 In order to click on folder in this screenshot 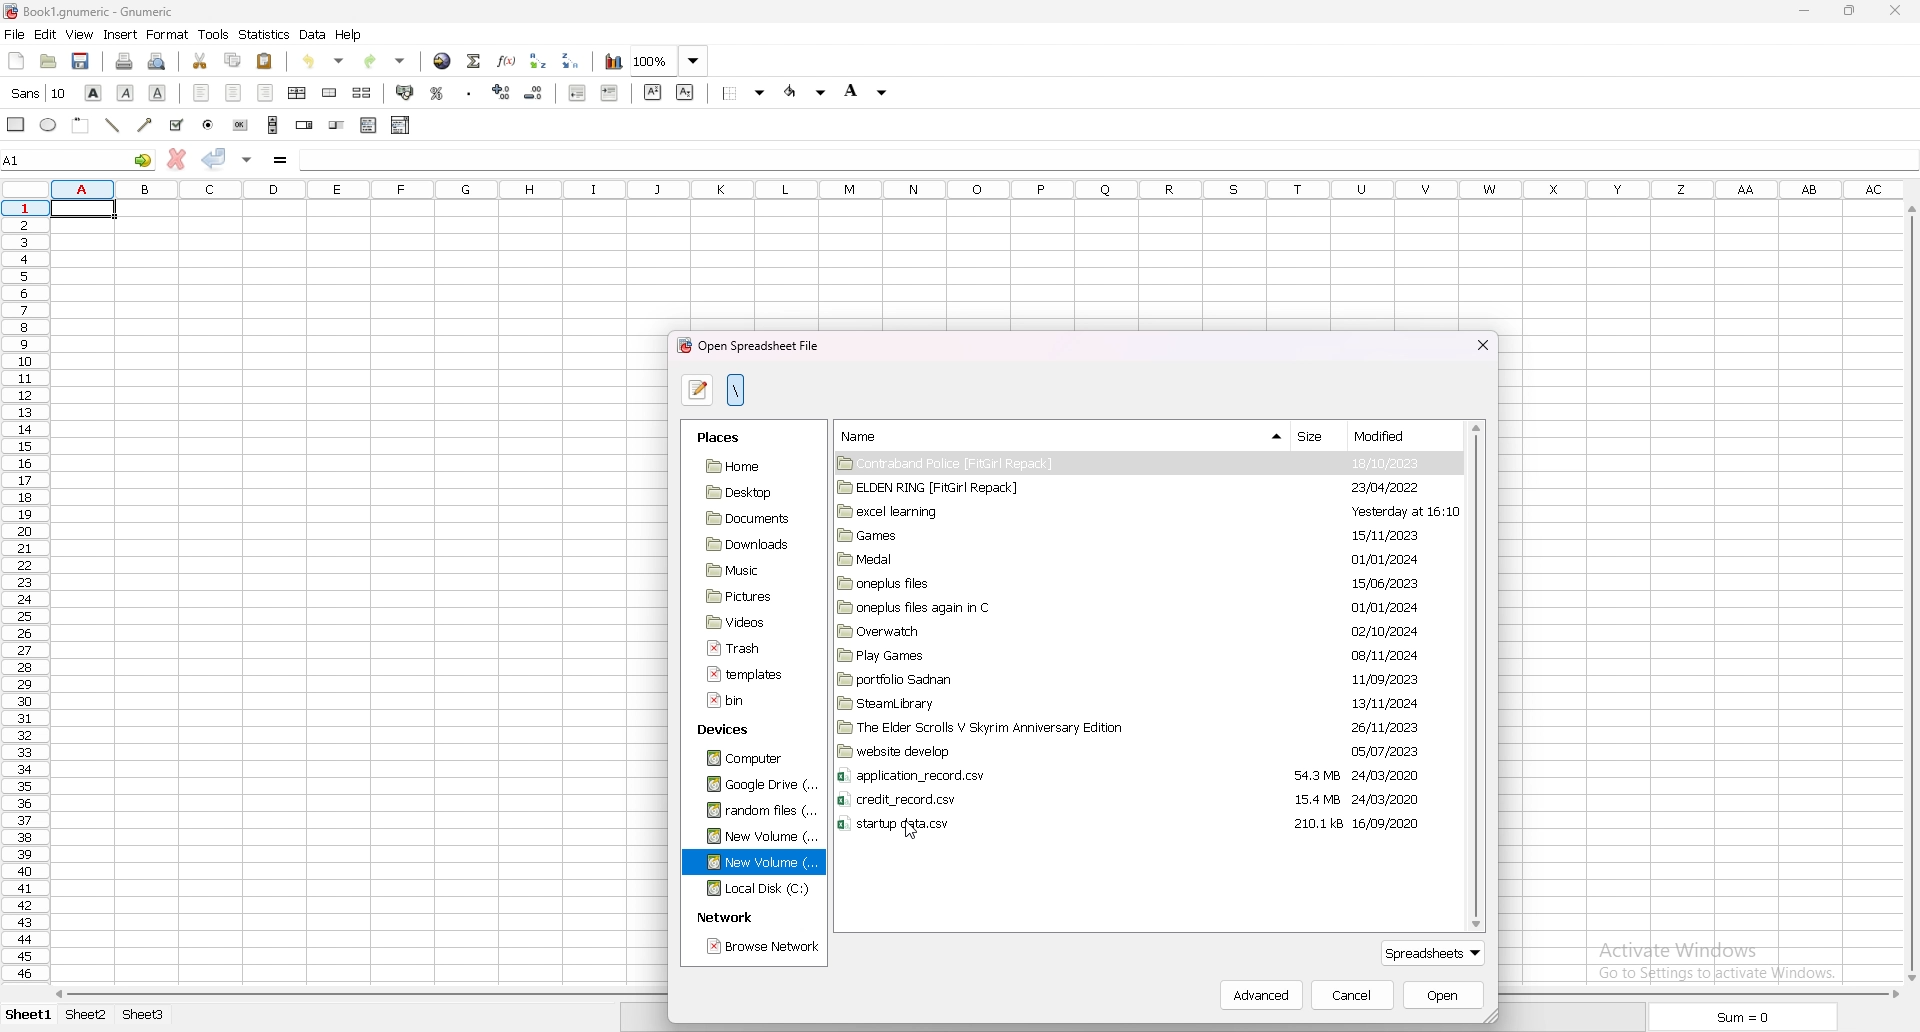, I will do `click(1066, 463)`.